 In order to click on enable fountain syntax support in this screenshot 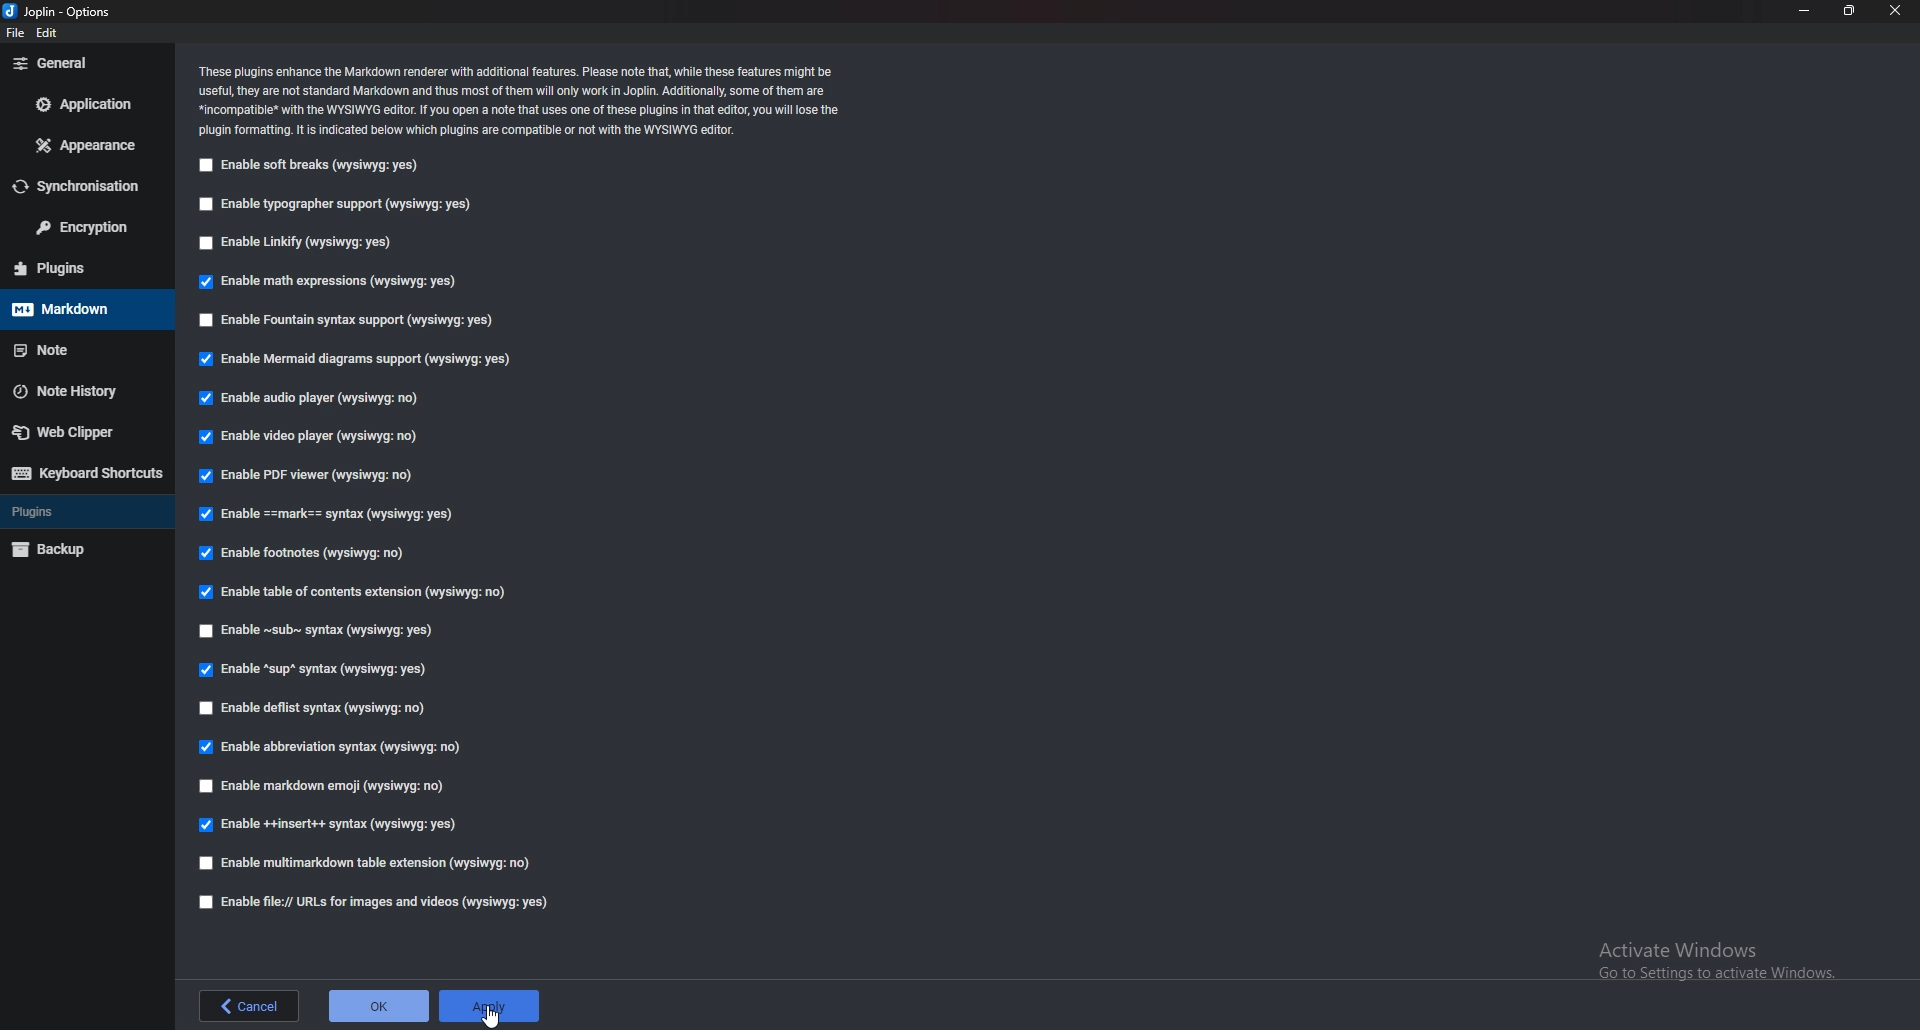, I will do `click(344, 318)`.